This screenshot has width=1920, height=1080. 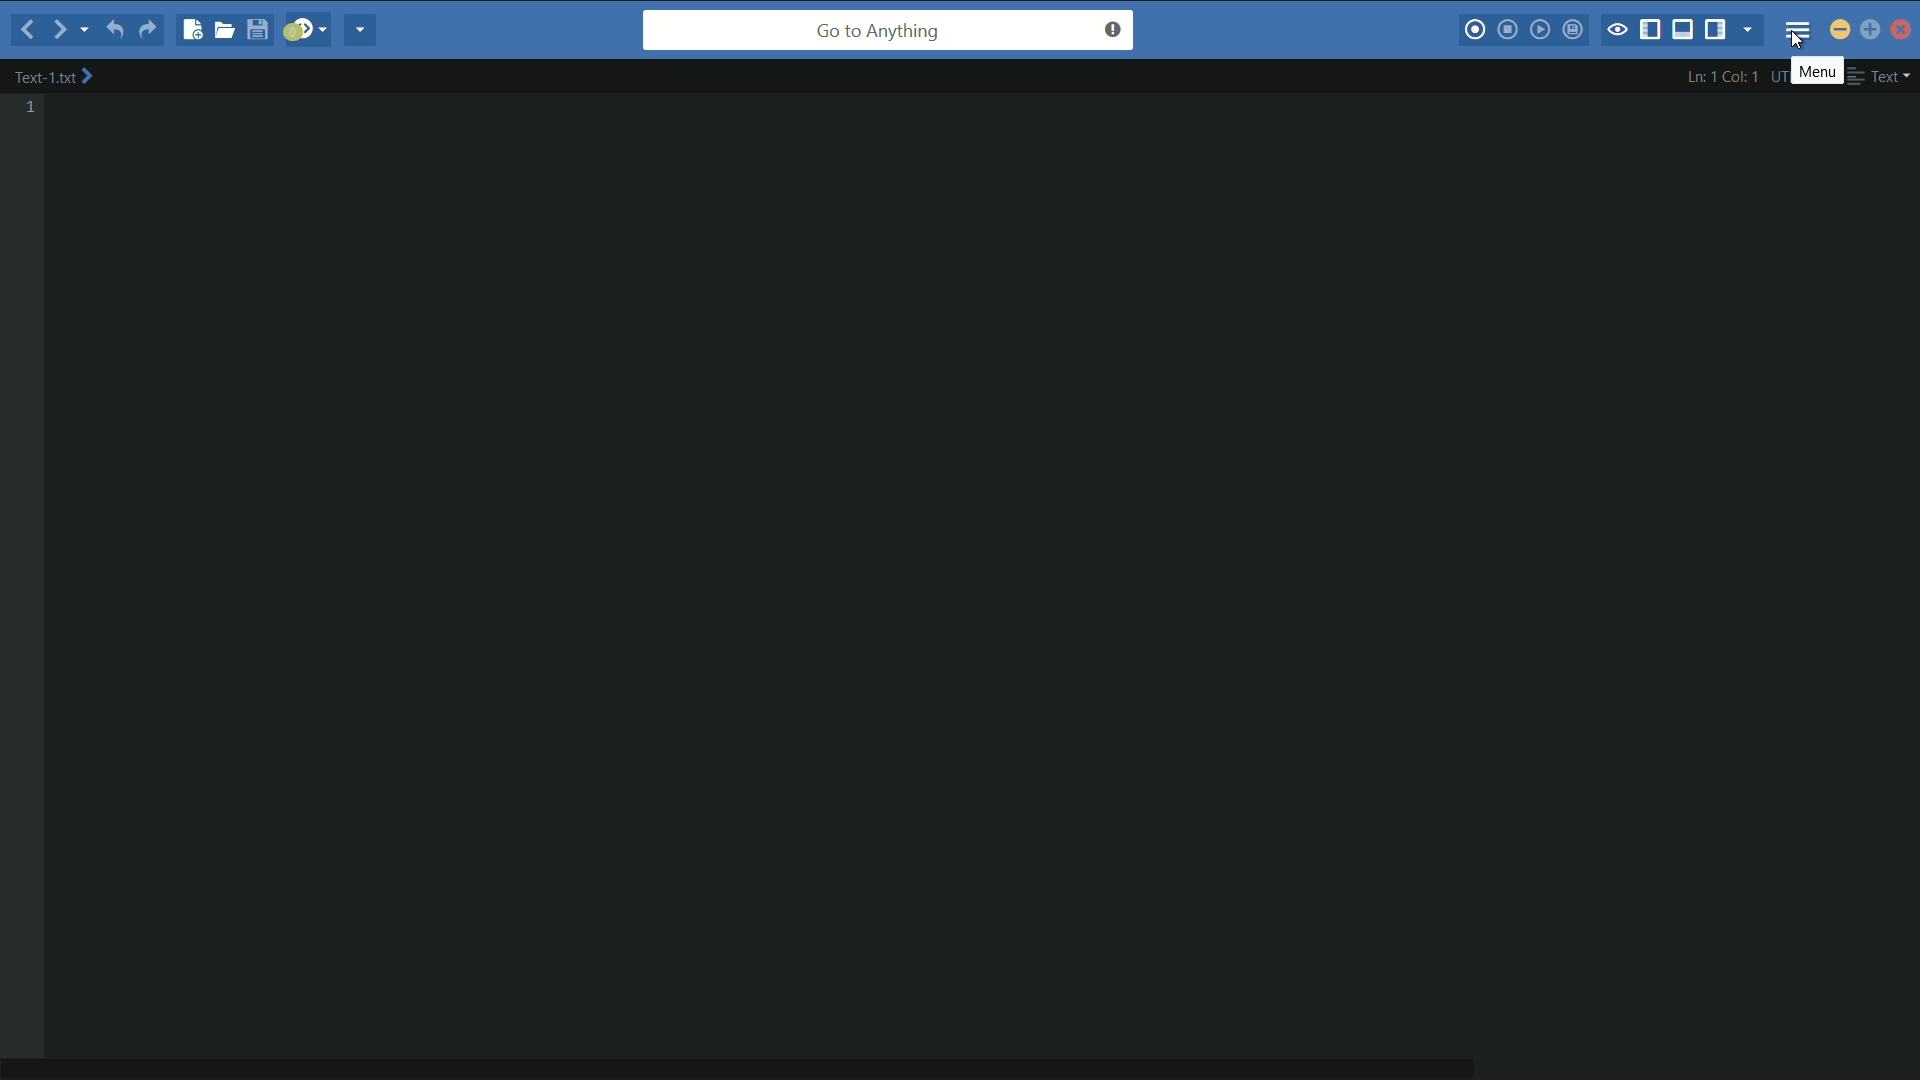 I want to click on horizontal scroll bar, so click(x=745, y=1060).